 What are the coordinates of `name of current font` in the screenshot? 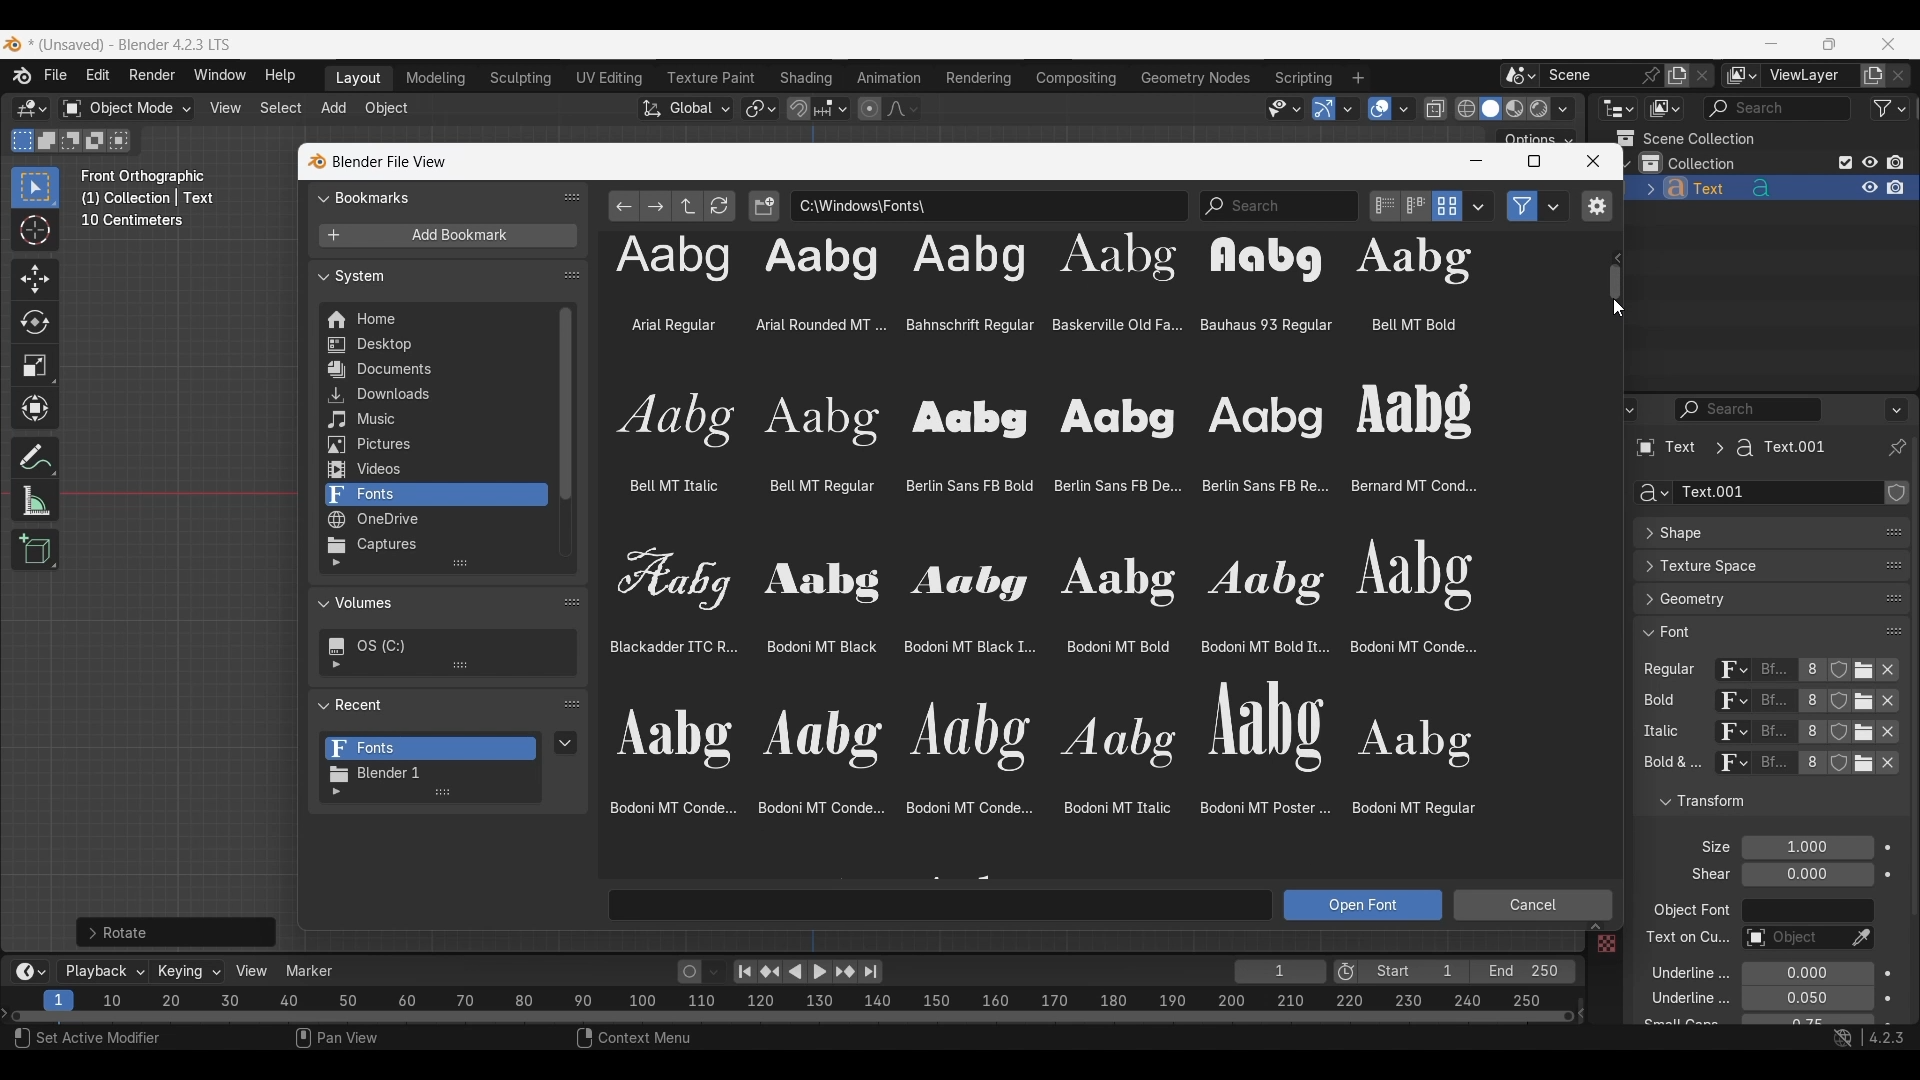 It's located at (1774, 770).